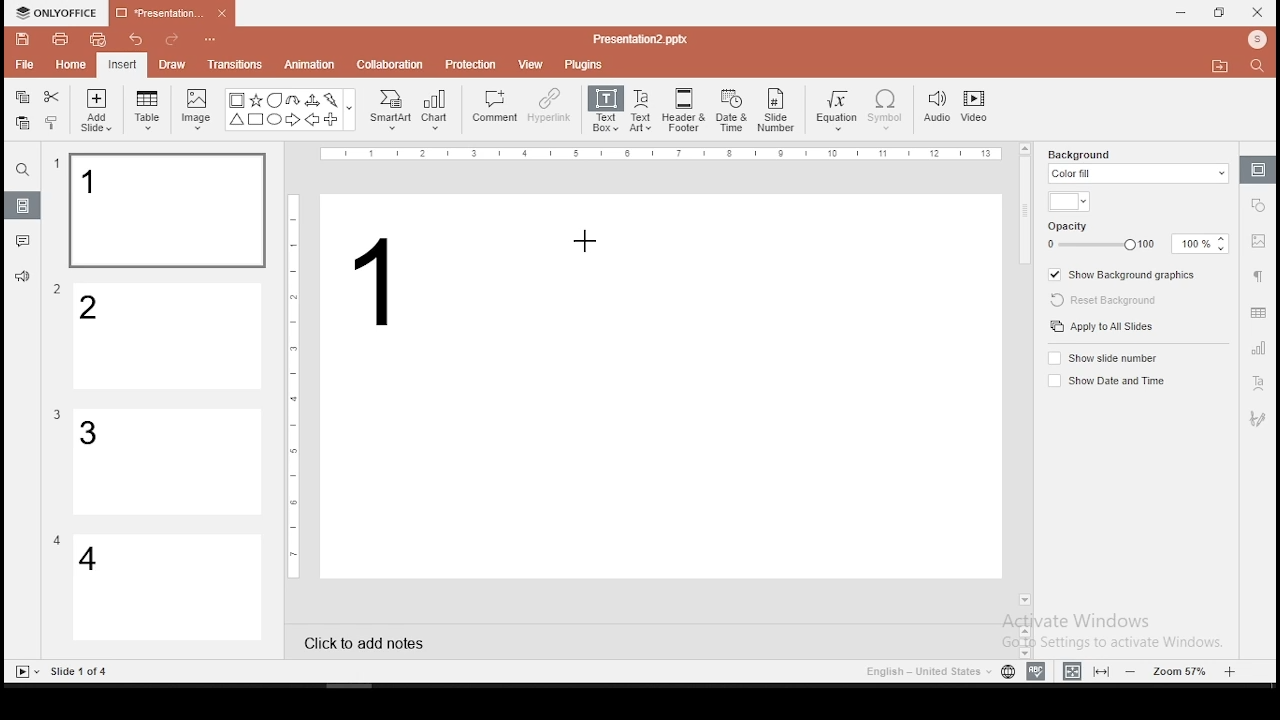  I want to click on smart, so click(388, 110).